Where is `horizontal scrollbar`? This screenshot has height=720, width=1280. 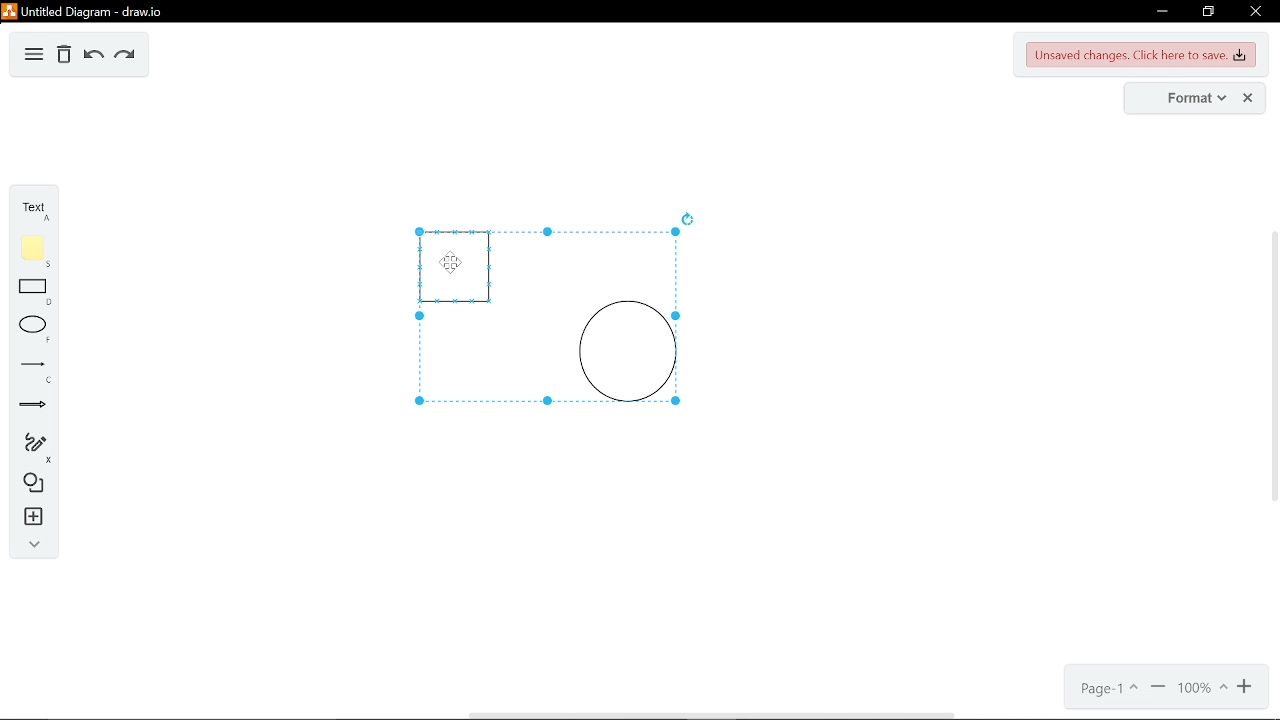 horizontal scrollbar is located at coordinates (710, 715).